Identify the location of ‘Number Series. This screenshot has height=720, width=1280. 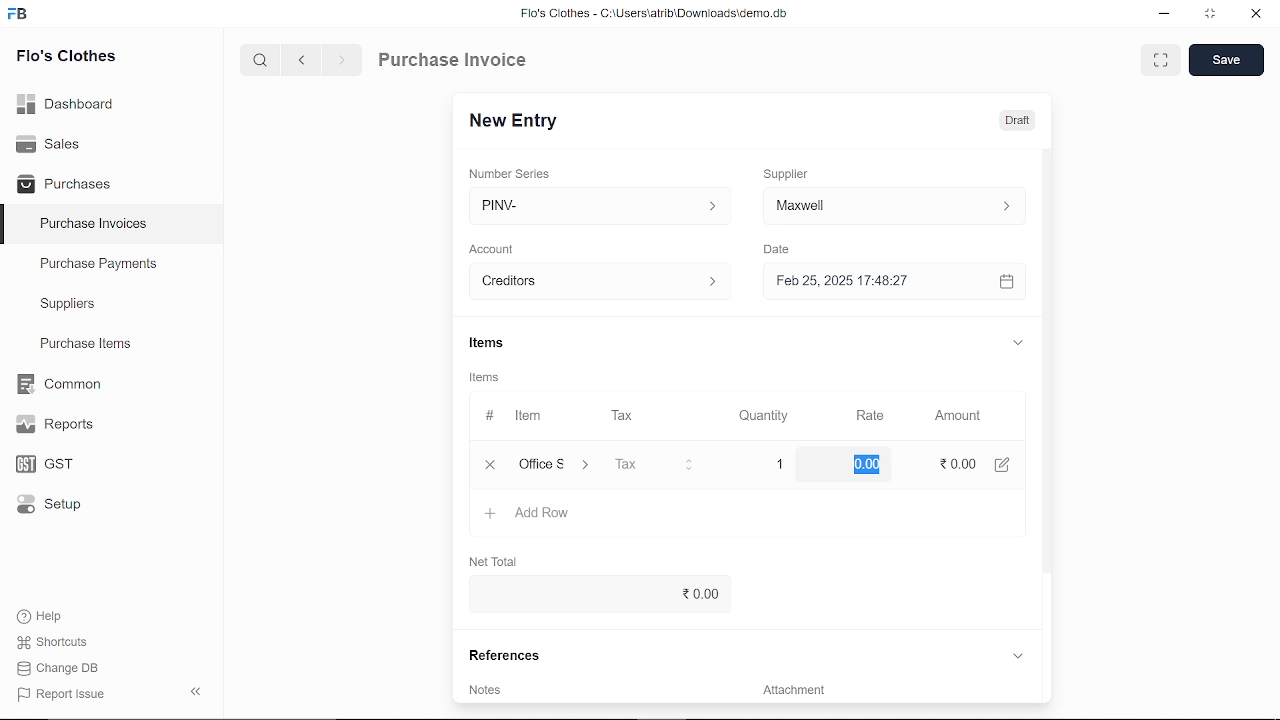
(516, 173).